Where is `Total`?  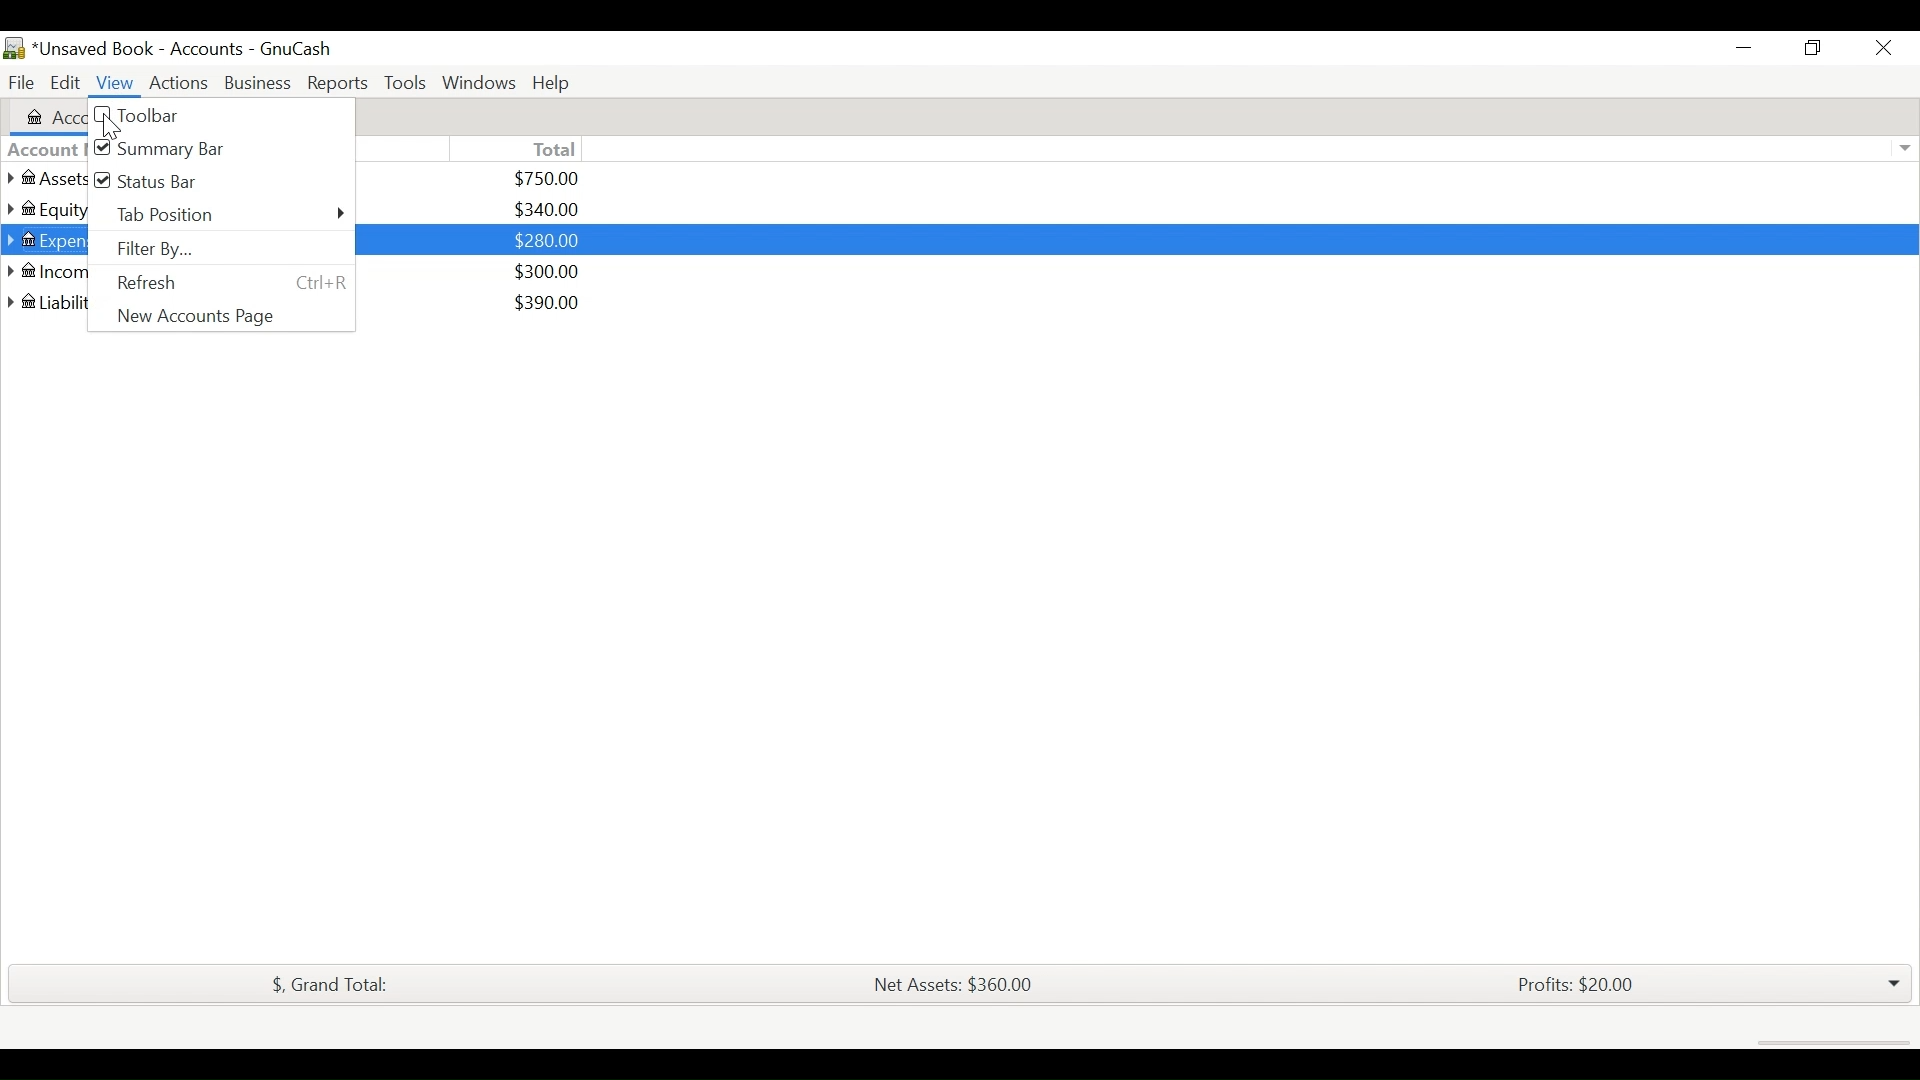
Total is located at coordinates (557, 149).